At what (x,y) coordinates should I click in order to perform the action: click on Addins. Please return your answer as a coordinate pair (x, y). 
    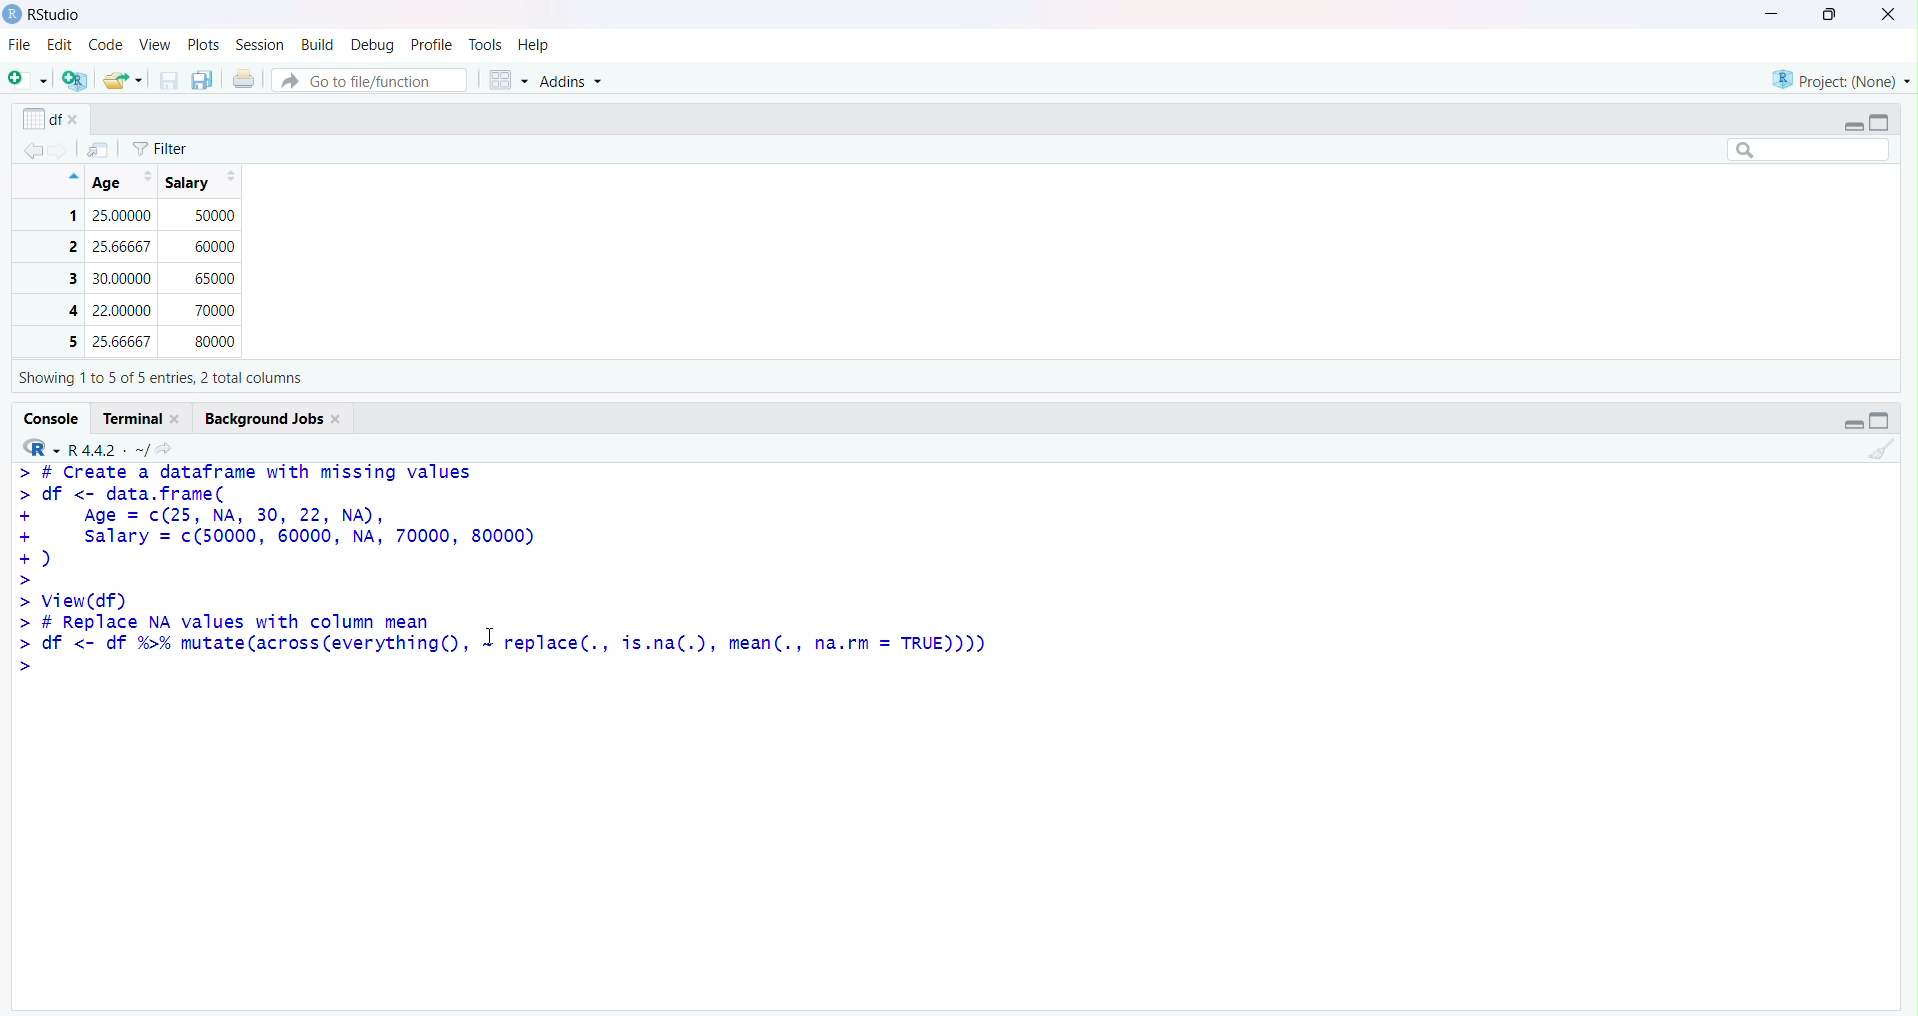
    Looking at the image, I should click on (571, 78).